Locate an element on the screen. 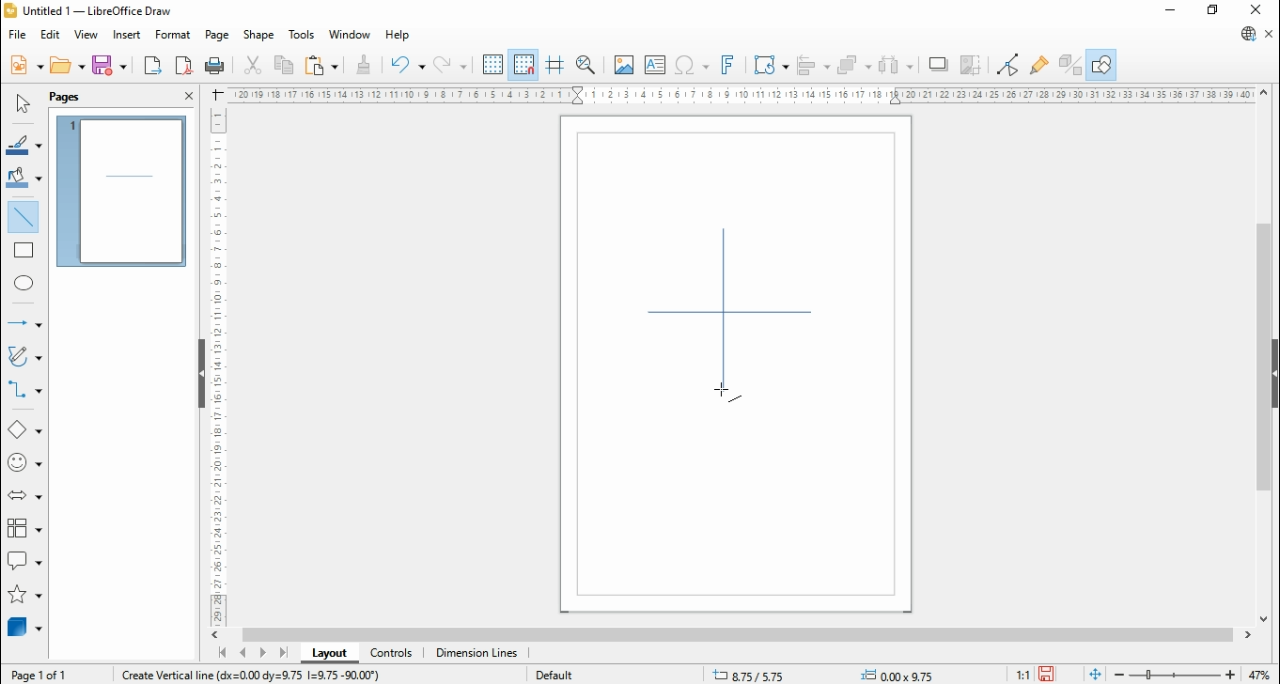 The image size is (1280, 684). stars and banners is located at coordinates (22, 593).